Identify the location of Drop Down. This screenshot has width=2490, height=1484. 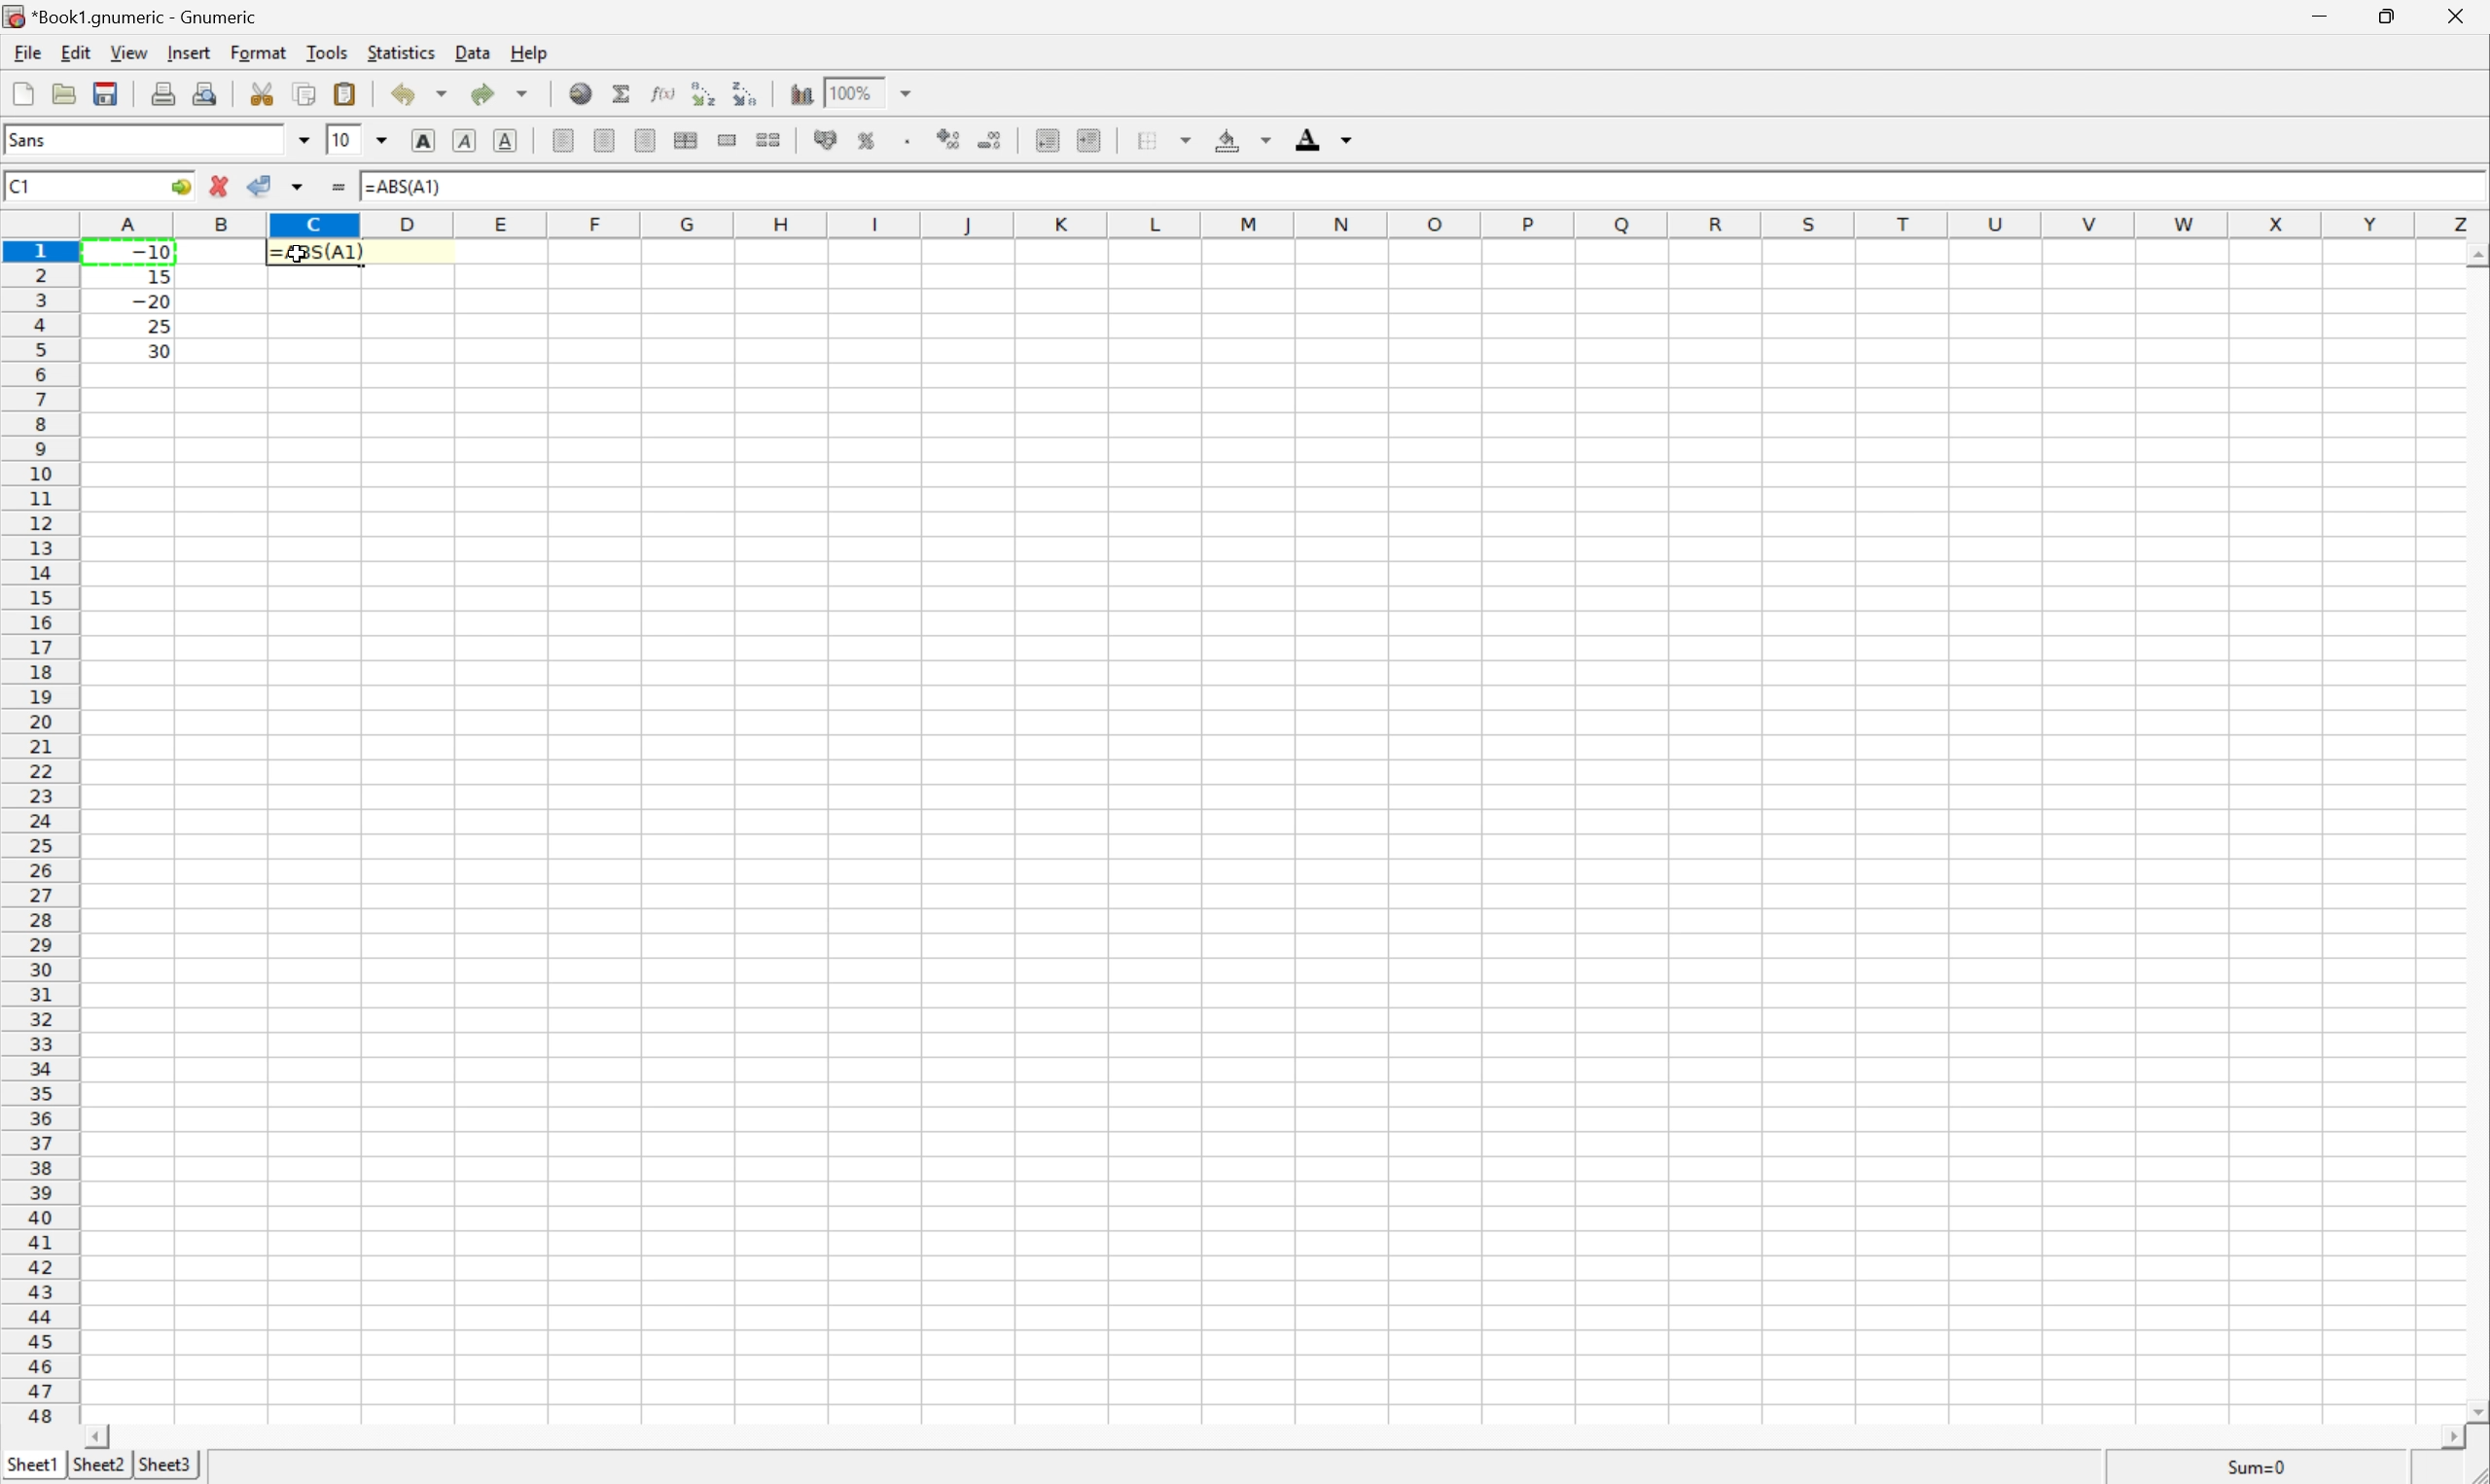
(302, 140).